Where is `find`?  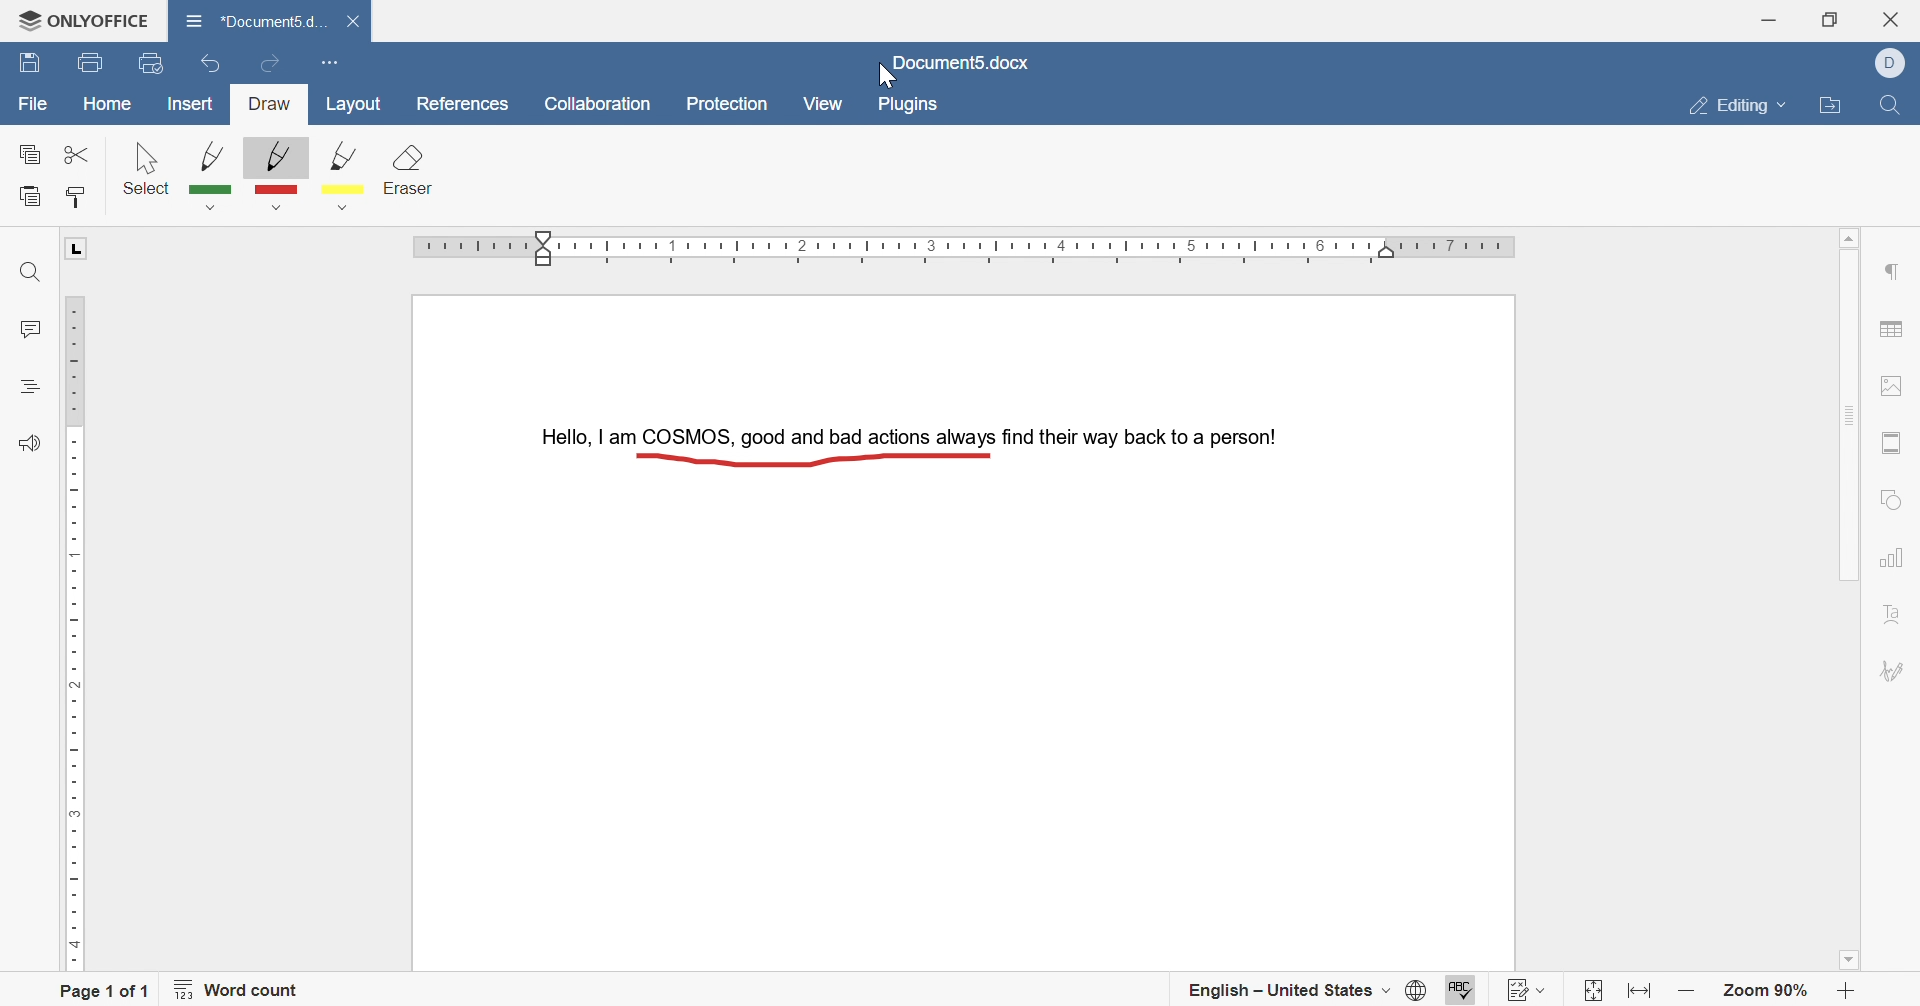 find is located at coordinates (27, 274).